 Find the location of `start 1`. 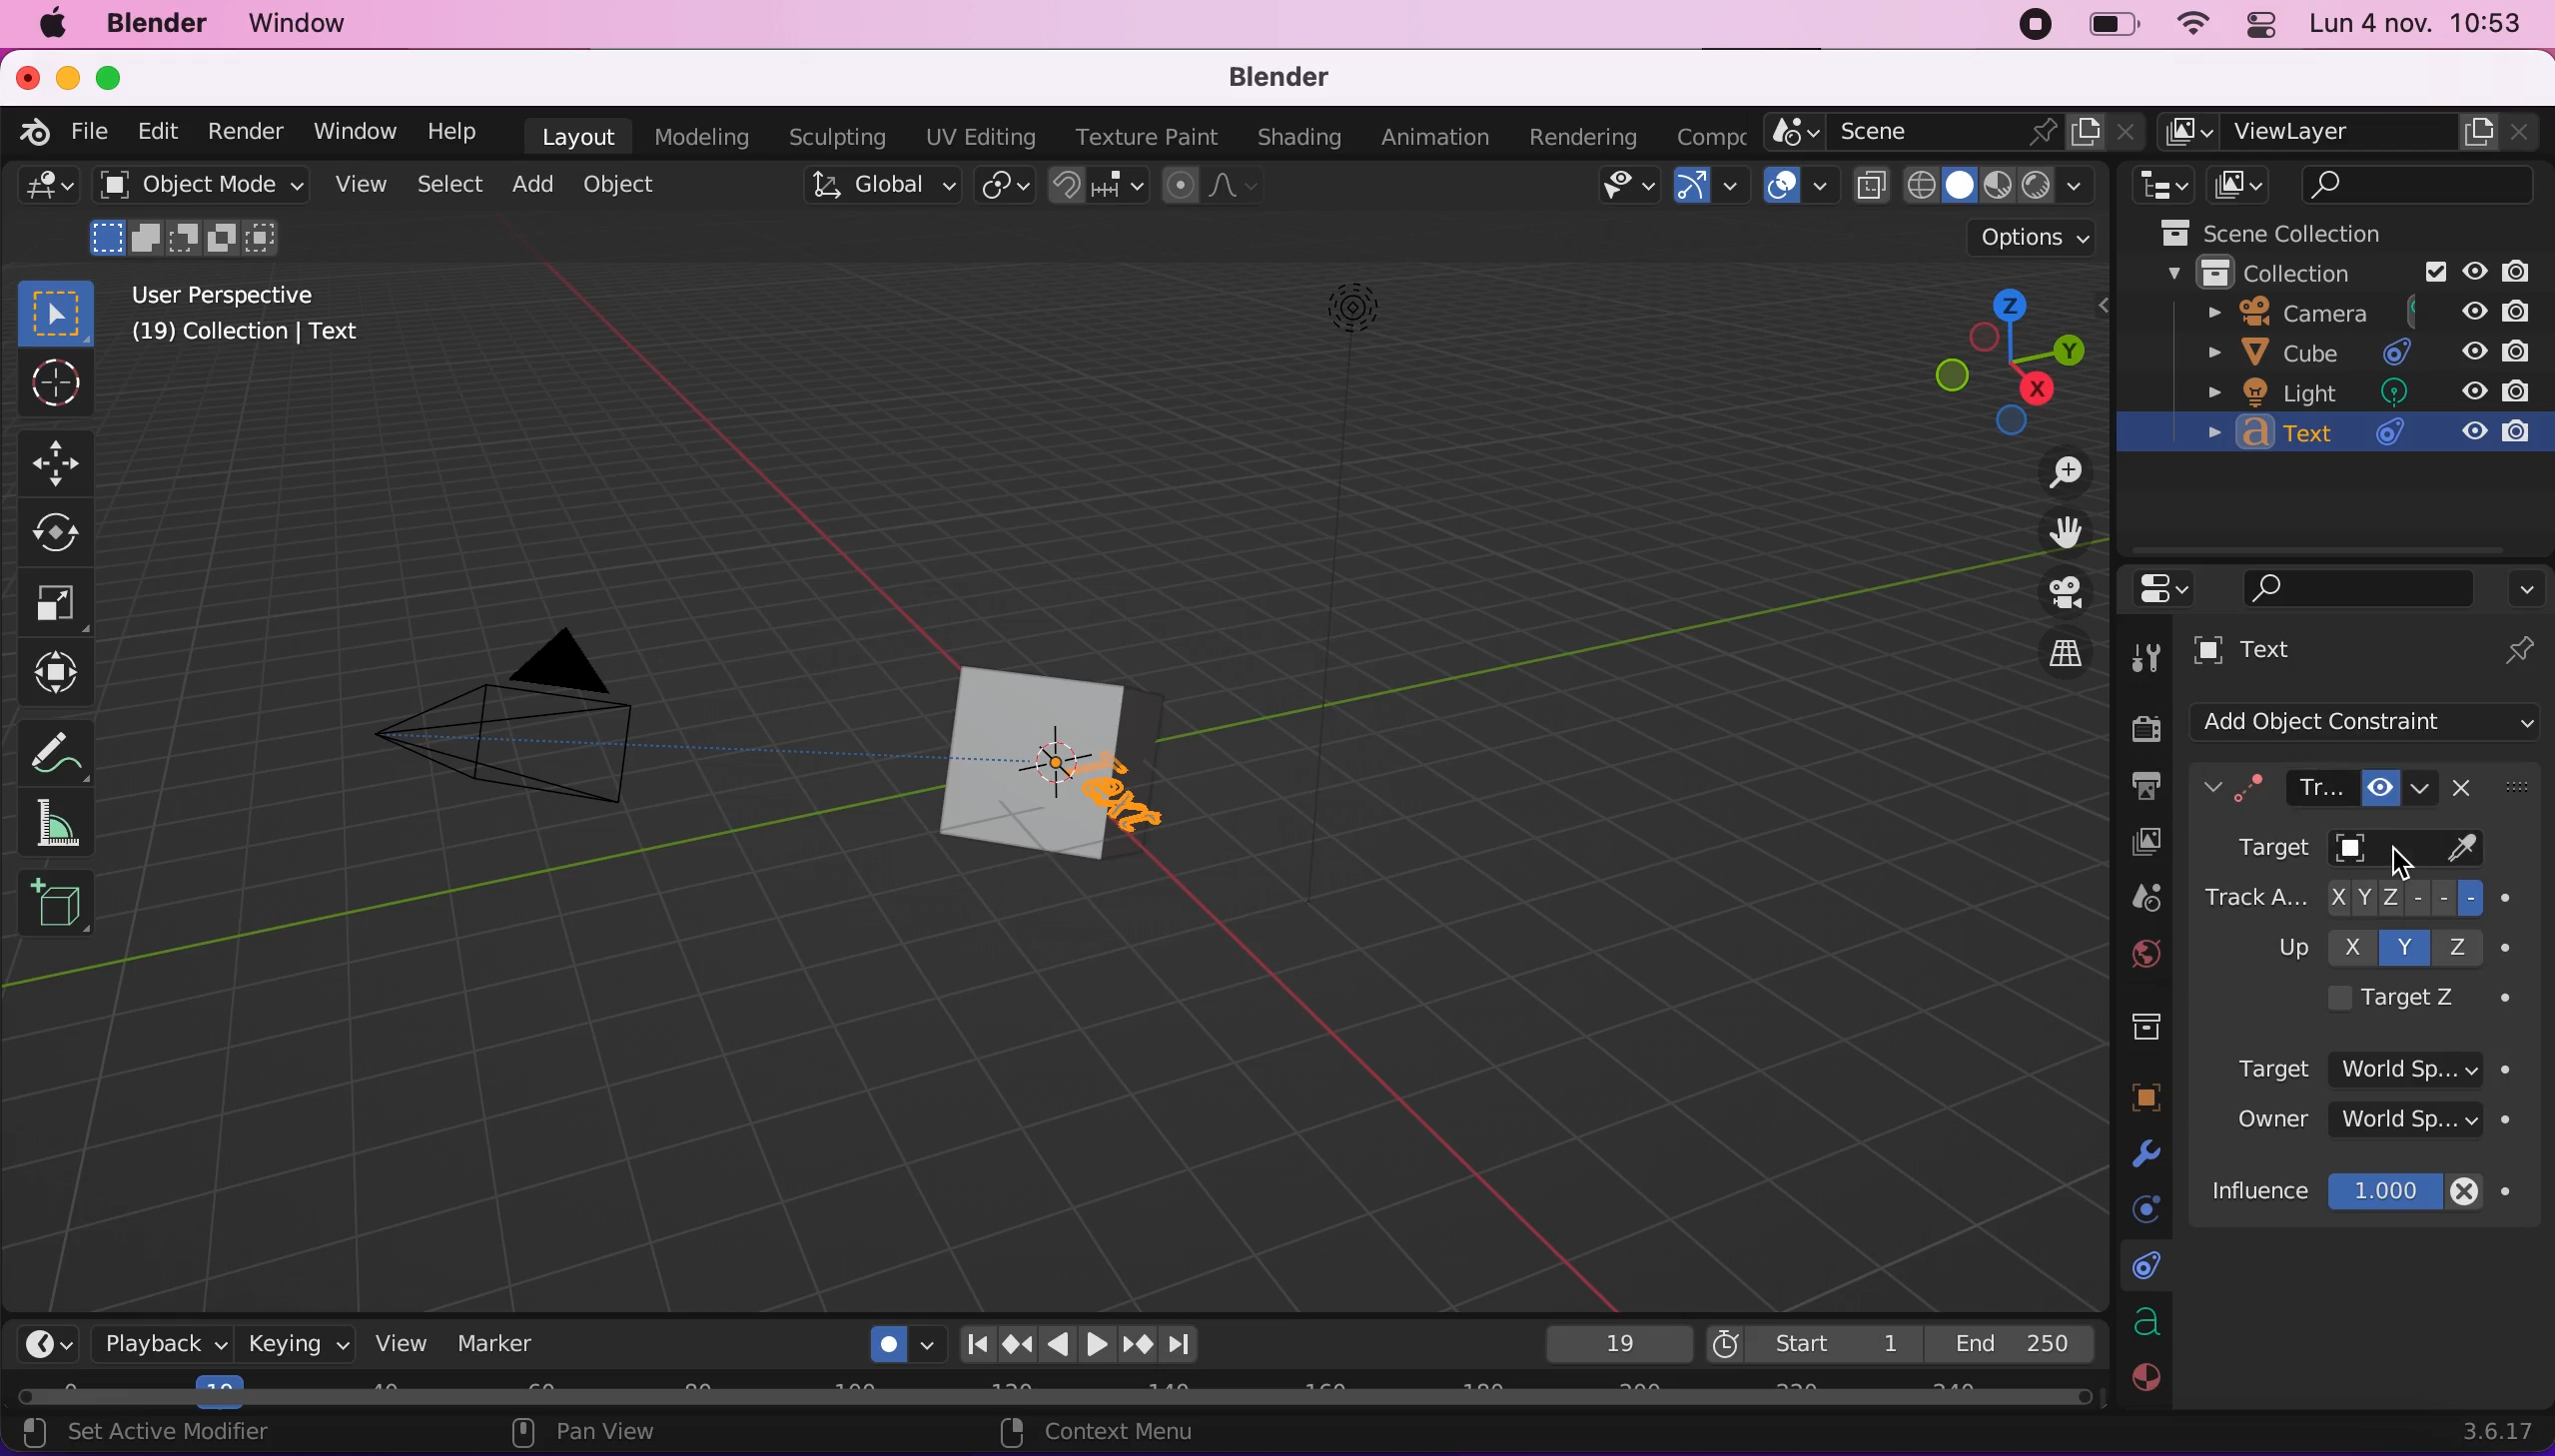

start 1 is located at coordinates (1806, 1343).